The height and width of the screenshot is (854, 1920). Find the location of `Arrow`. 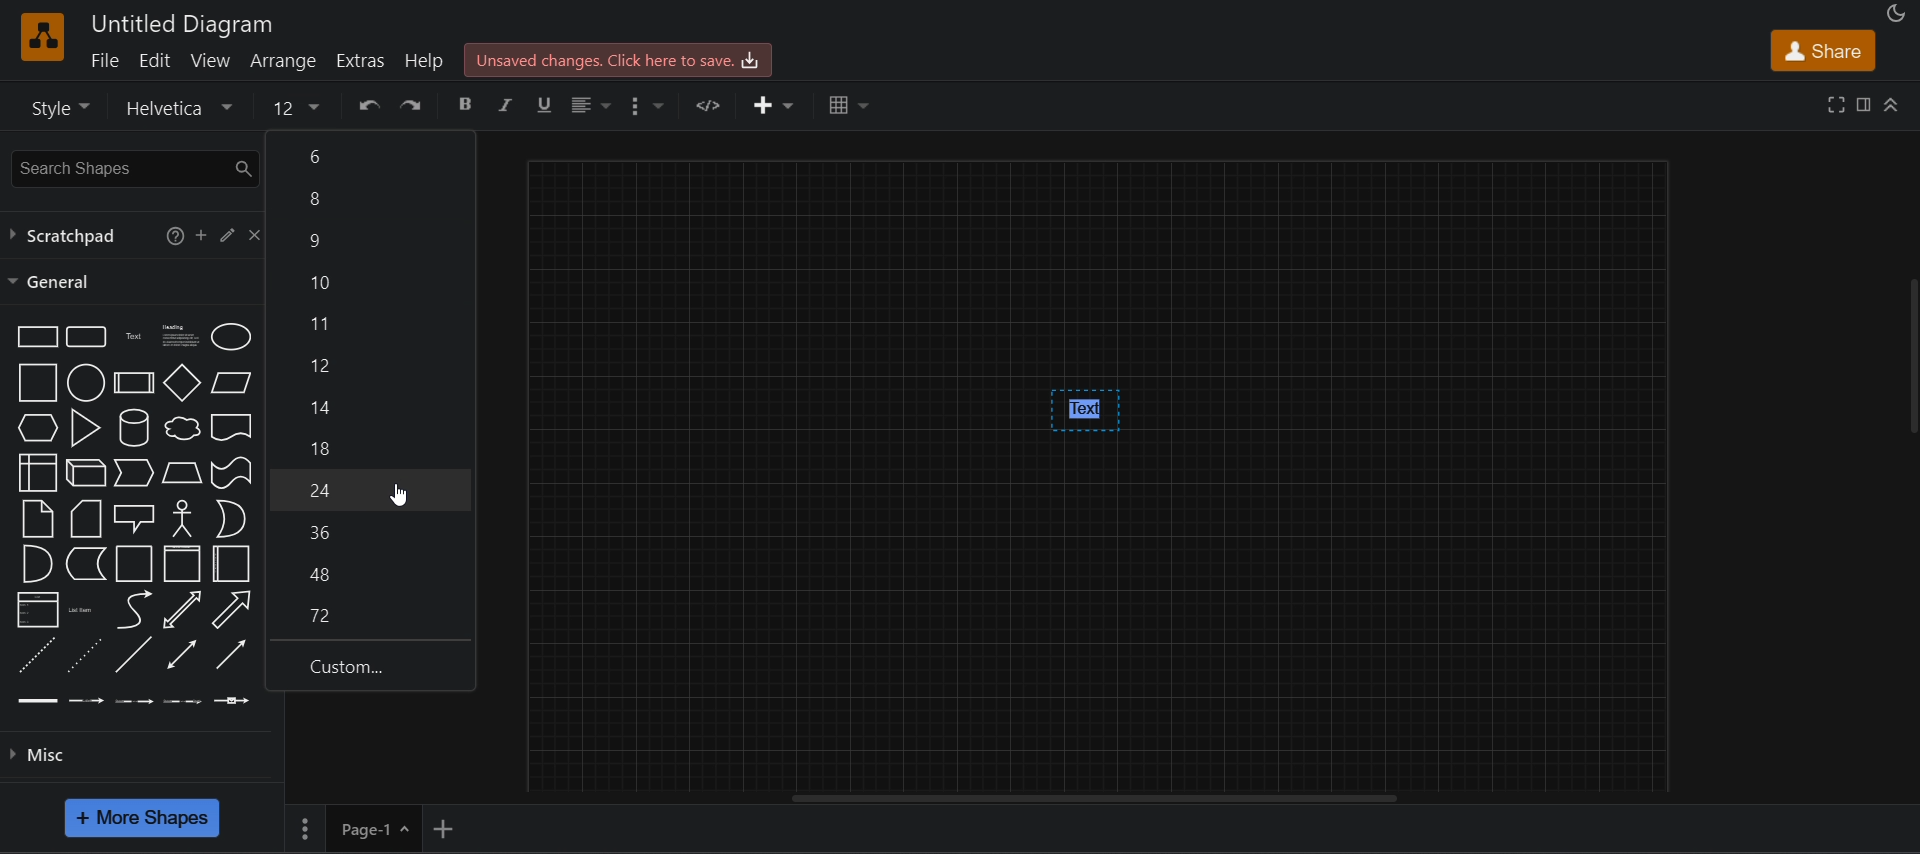

Arrow is located at coordinates (231, 610).